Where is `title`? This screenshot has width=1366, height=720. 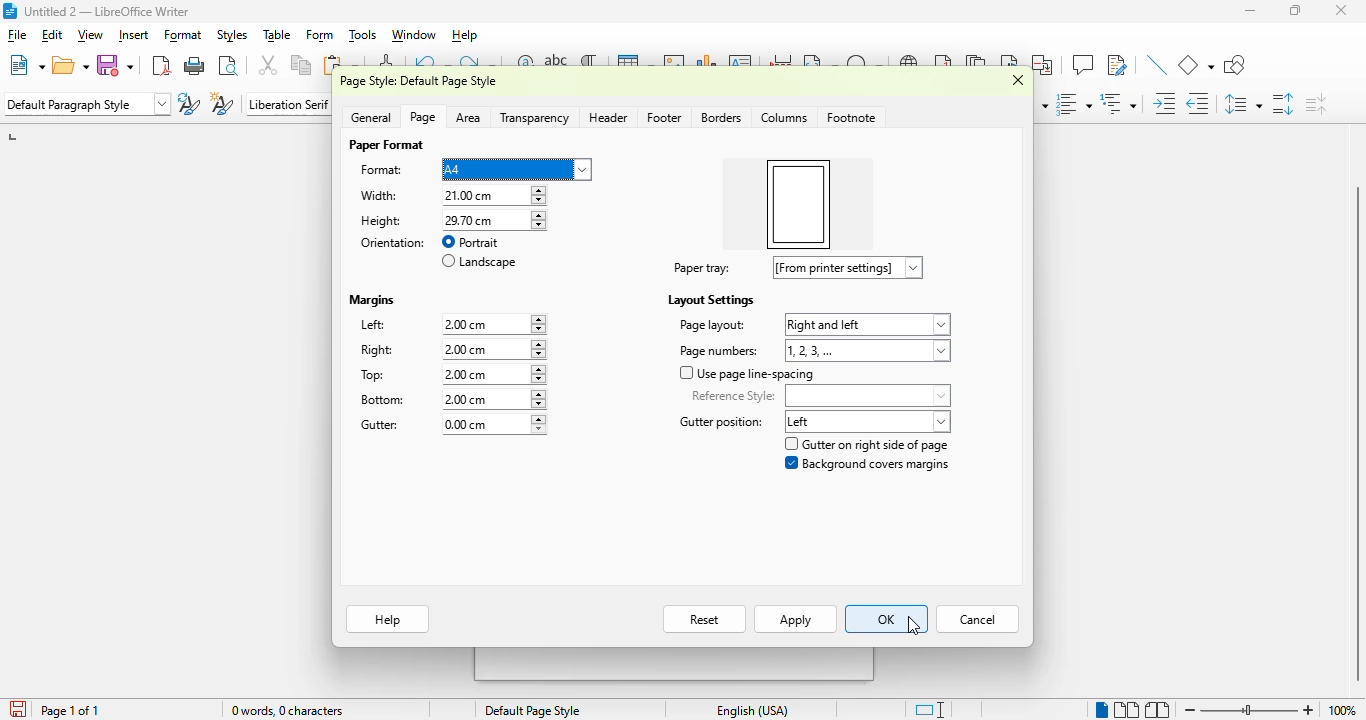
title is located at coordinates (107, 11).